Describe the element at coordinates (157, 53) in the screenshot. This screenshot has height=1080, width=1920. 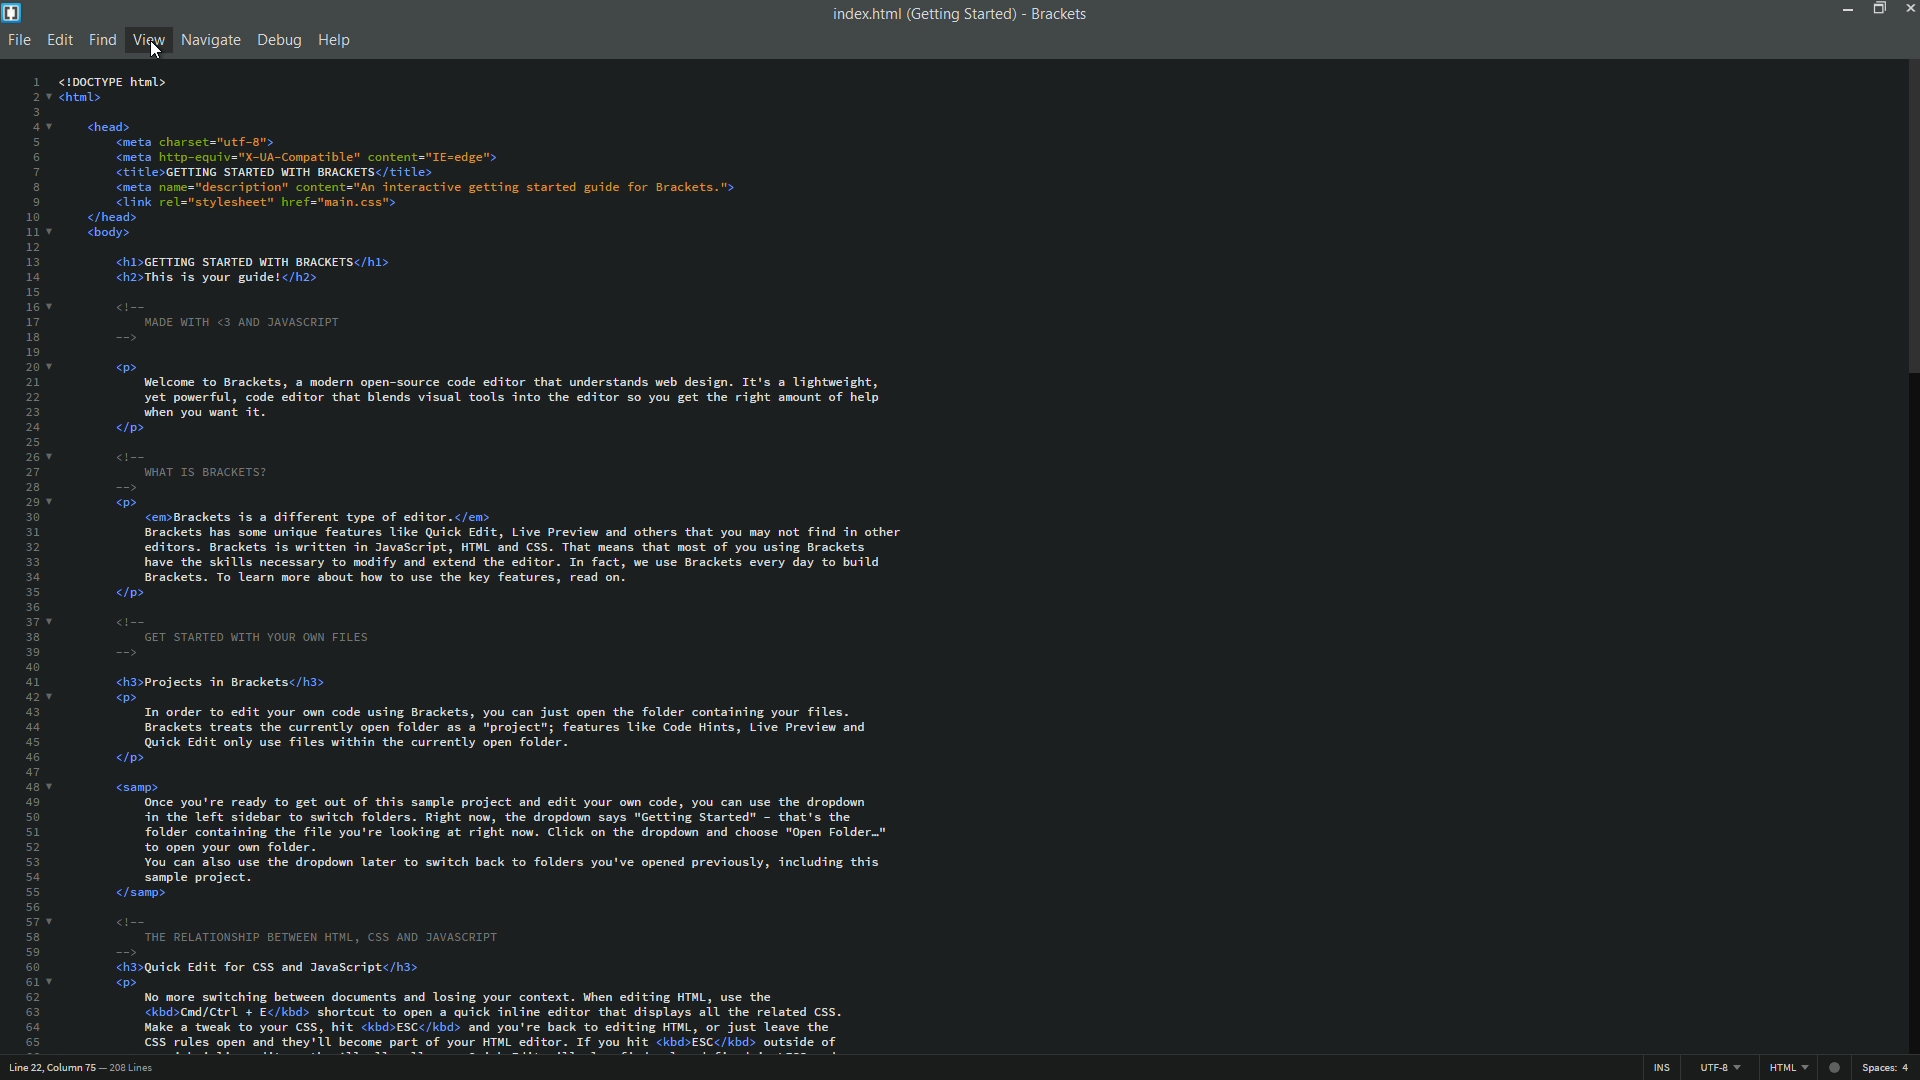
I see `cursor` at that location.